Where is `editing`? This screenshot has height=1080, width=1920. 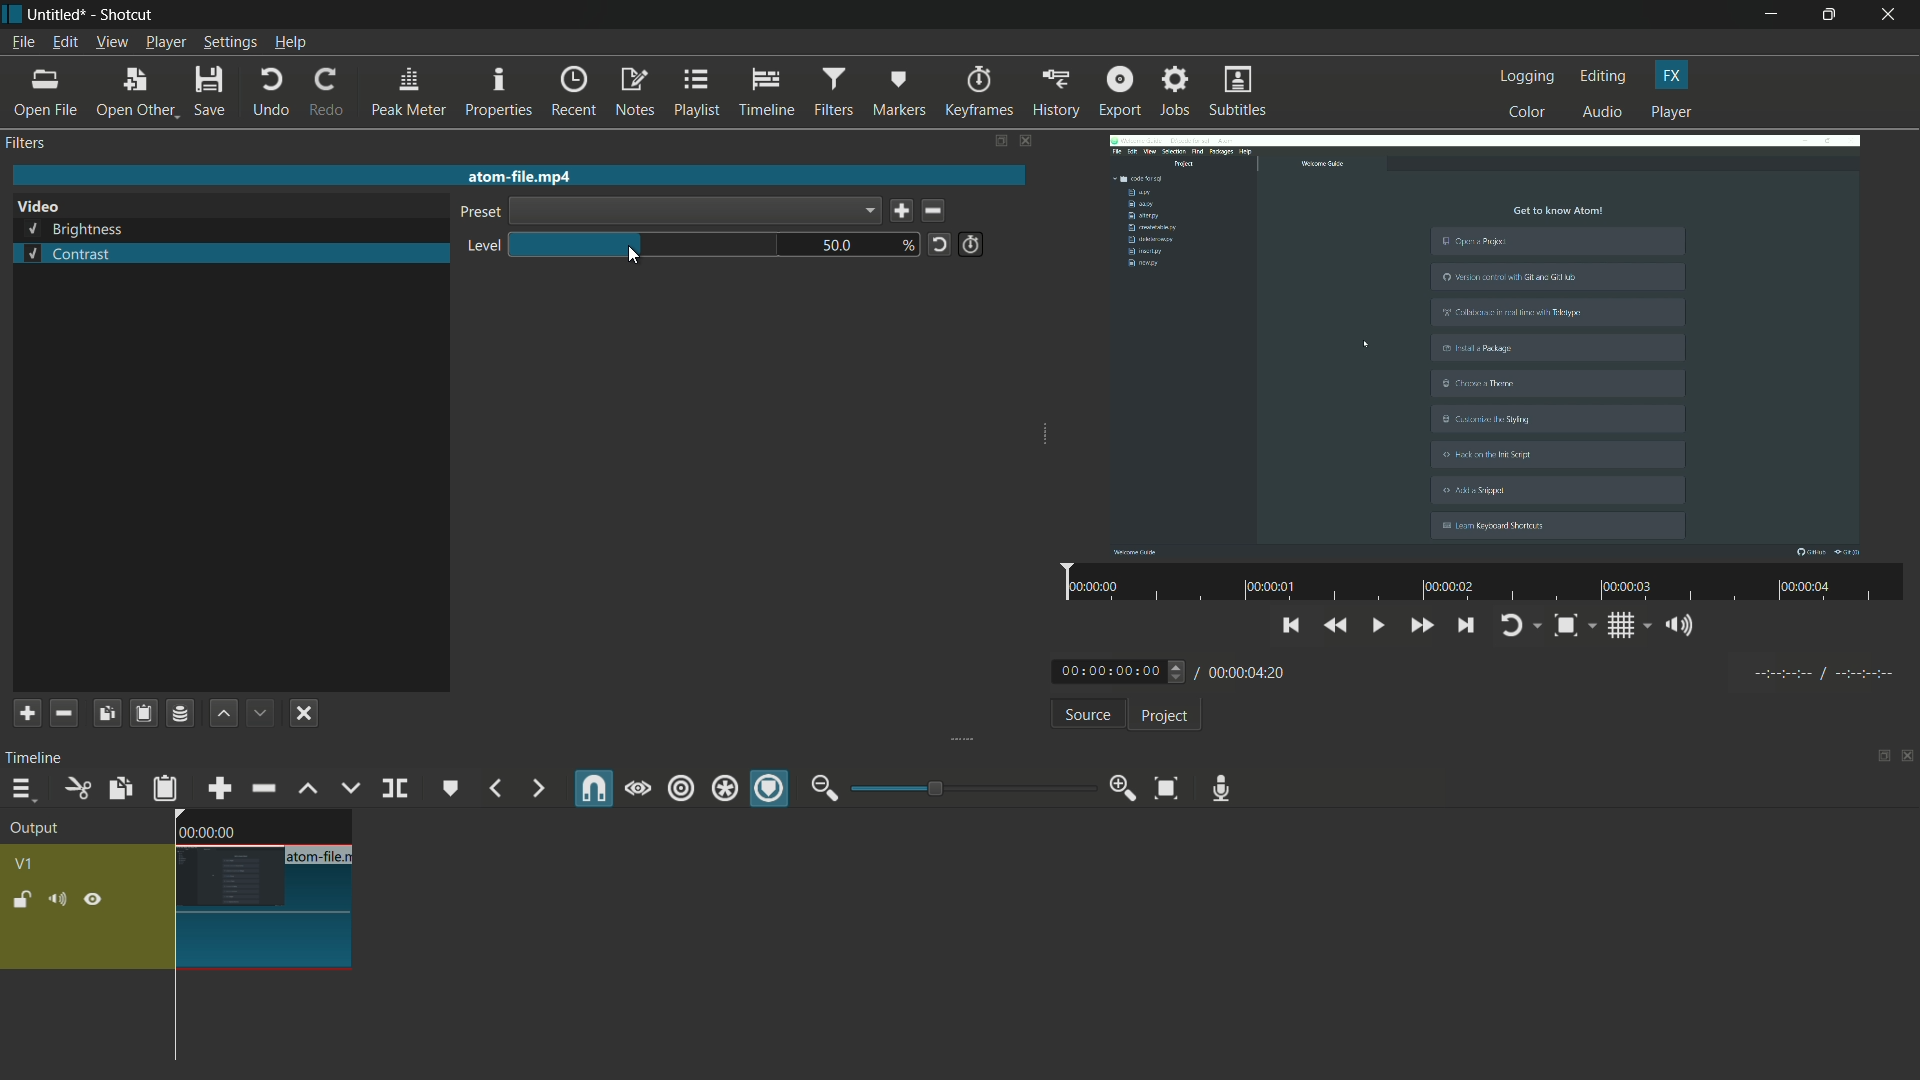 editing is located at coordinates (1604, 76).